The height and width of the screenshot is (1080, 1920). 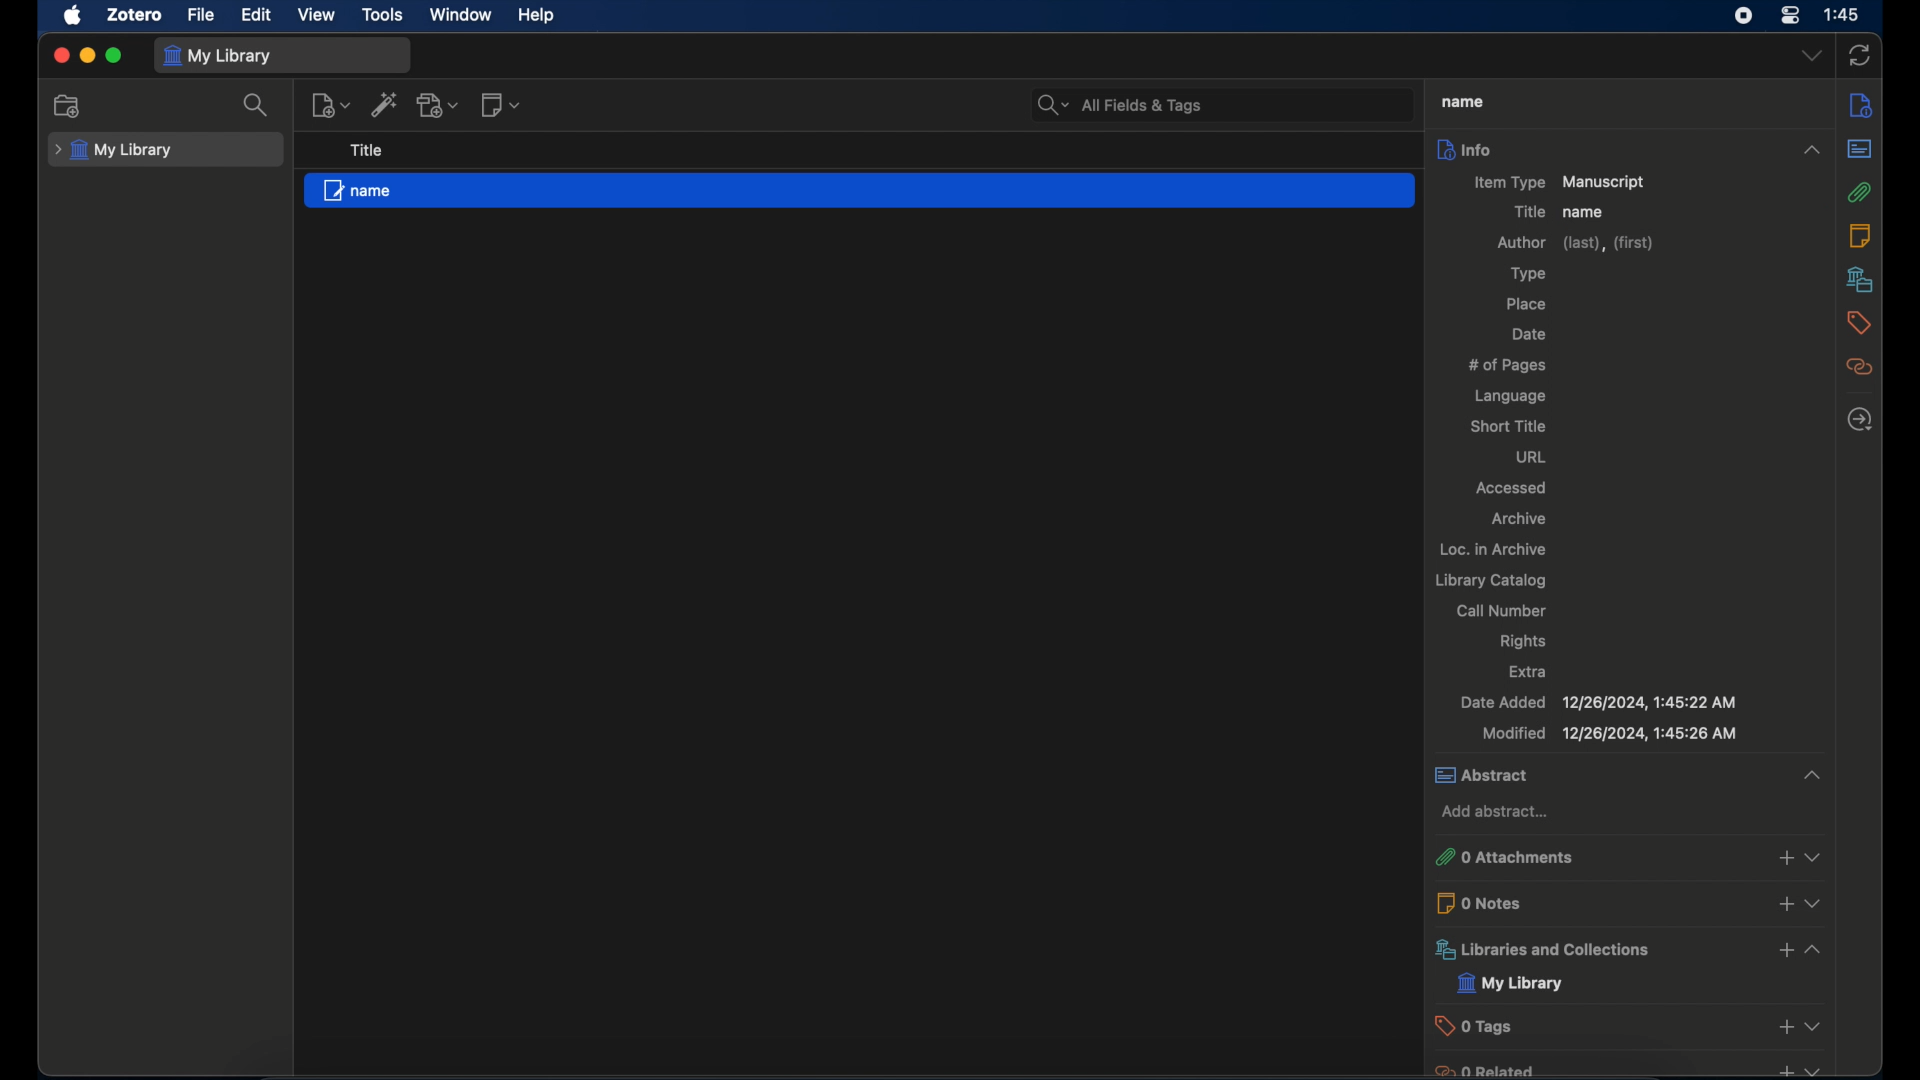 What do you see at coordinates (258, 16) in the screenshot?
I see `edit` at bounding box center [258, 16].